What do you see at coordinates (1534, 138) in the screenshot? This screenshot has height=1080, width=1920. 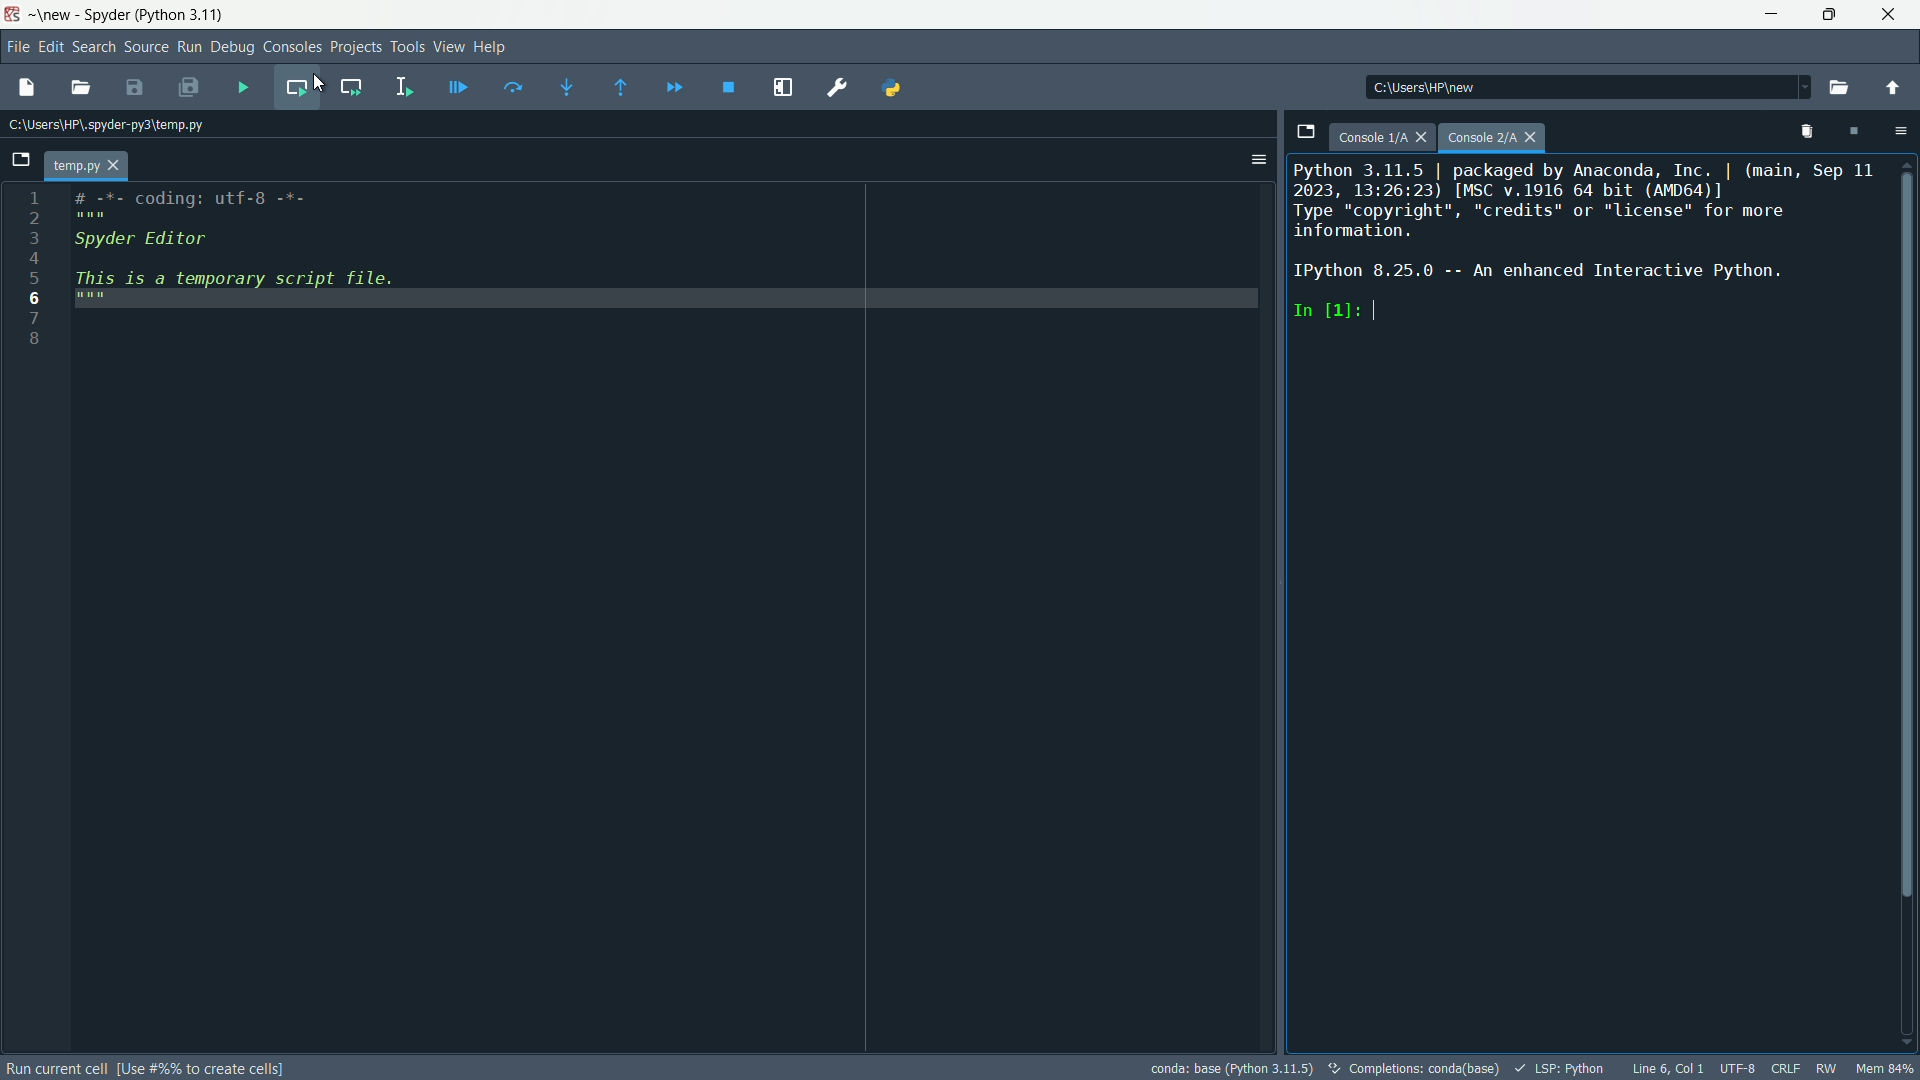 I see `close` at bounding box center [1534, 138].